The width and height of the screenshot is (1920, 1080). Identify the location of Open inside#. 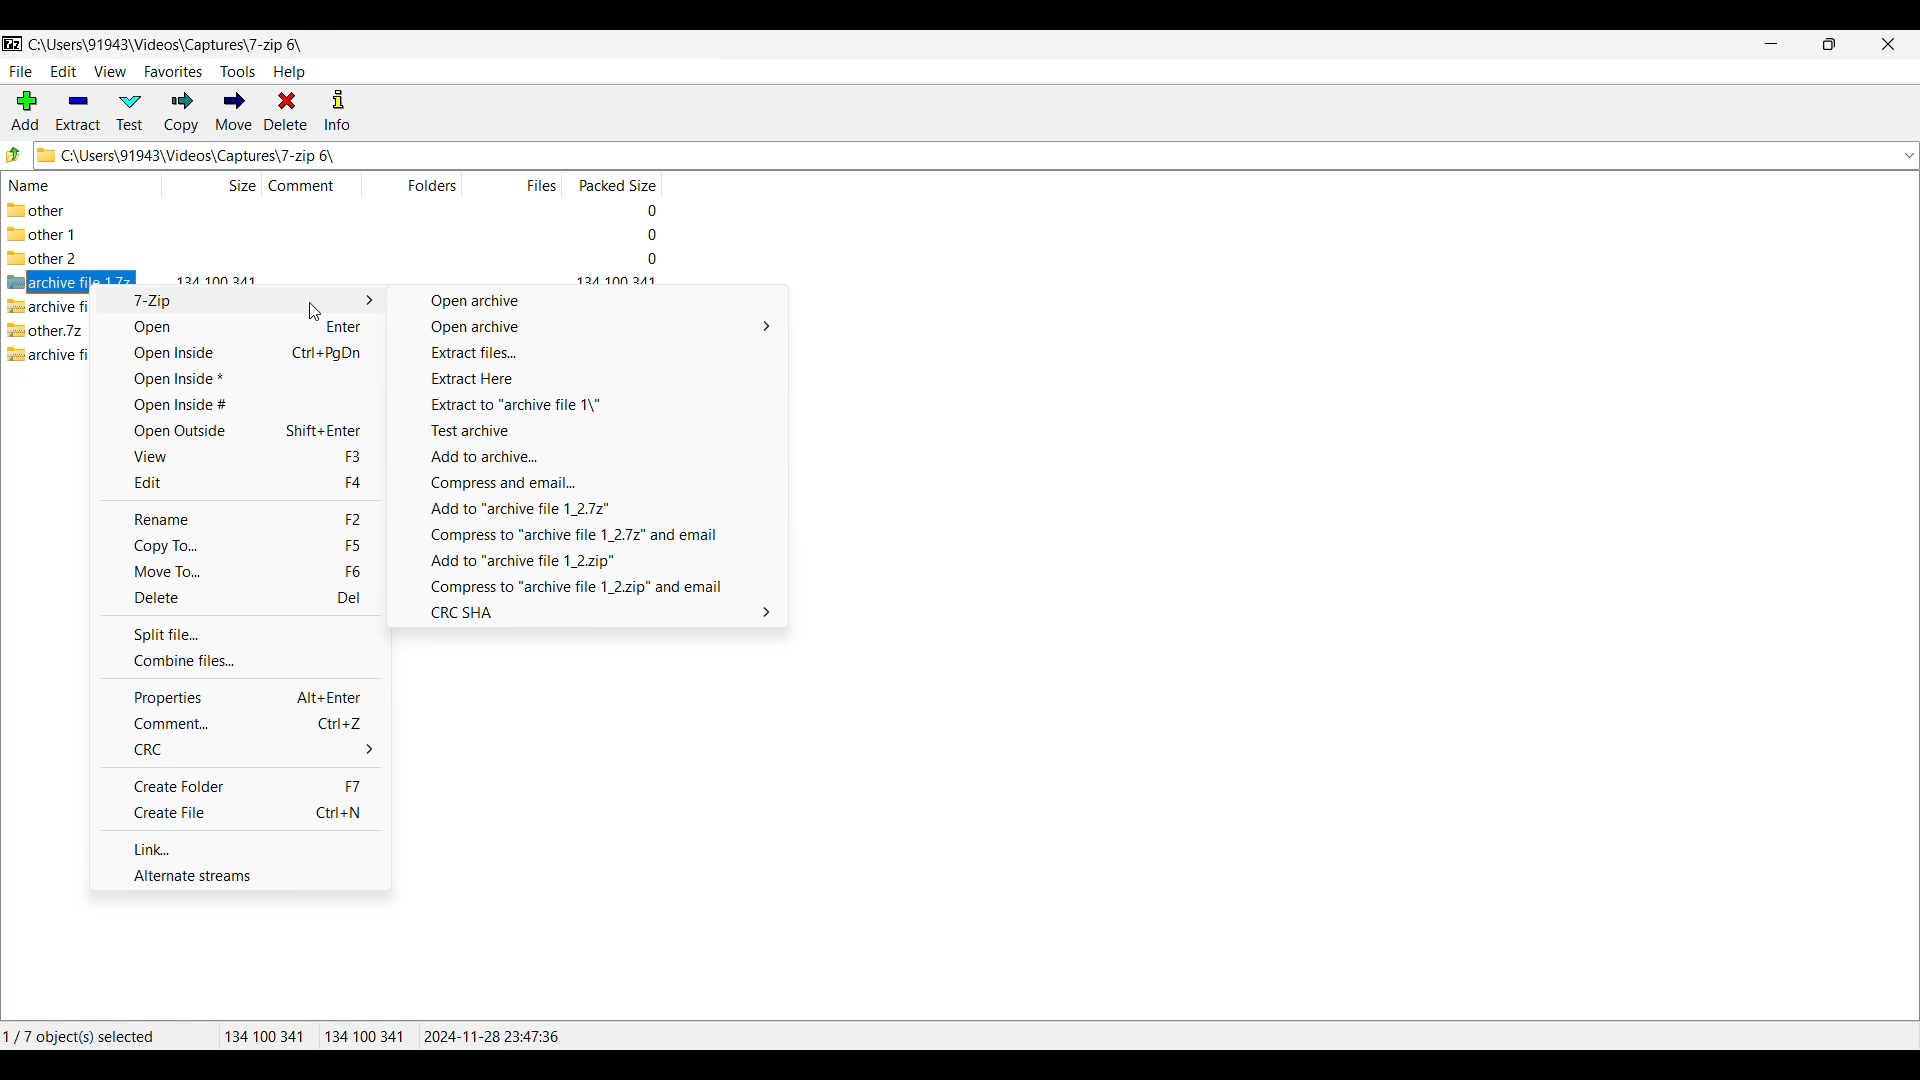
(238, 405).